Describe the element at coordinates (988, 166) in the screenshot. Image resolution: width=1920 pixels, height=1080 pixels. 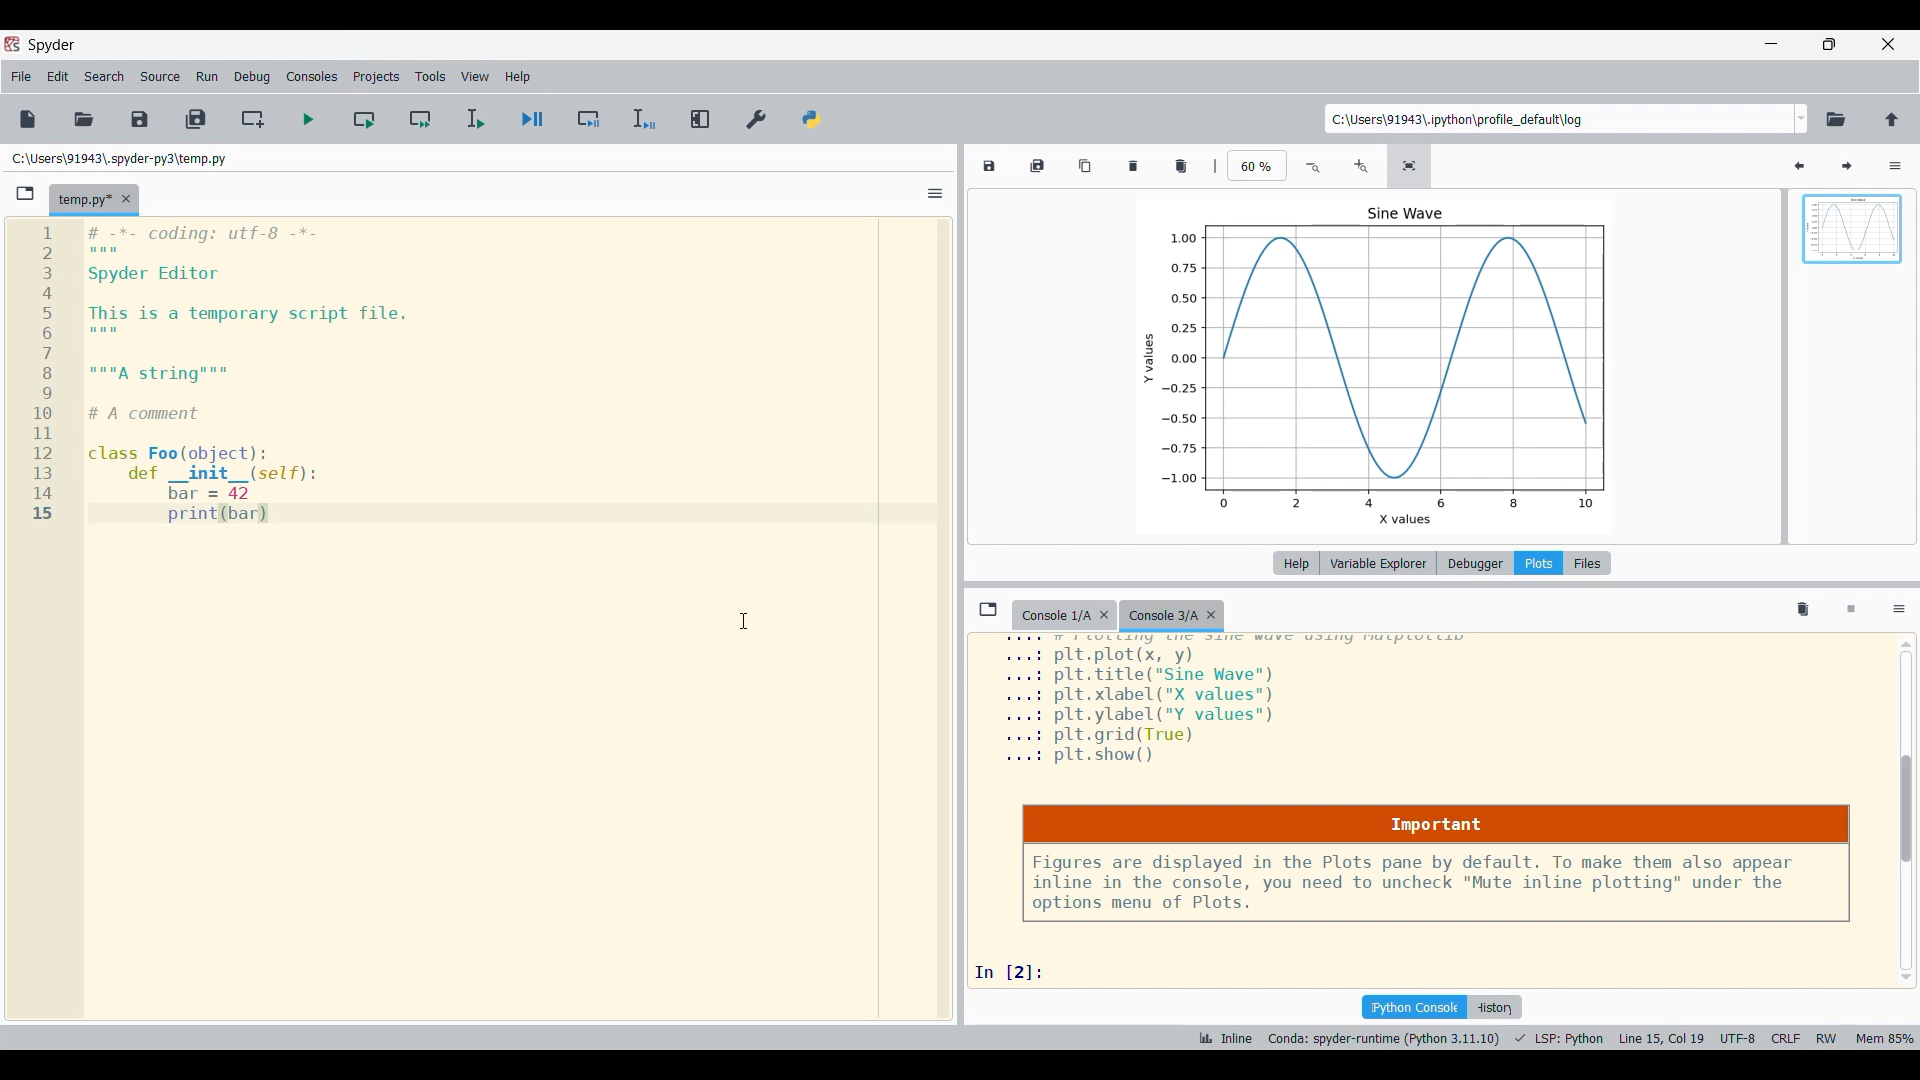
I see `Save plot as` at that location.